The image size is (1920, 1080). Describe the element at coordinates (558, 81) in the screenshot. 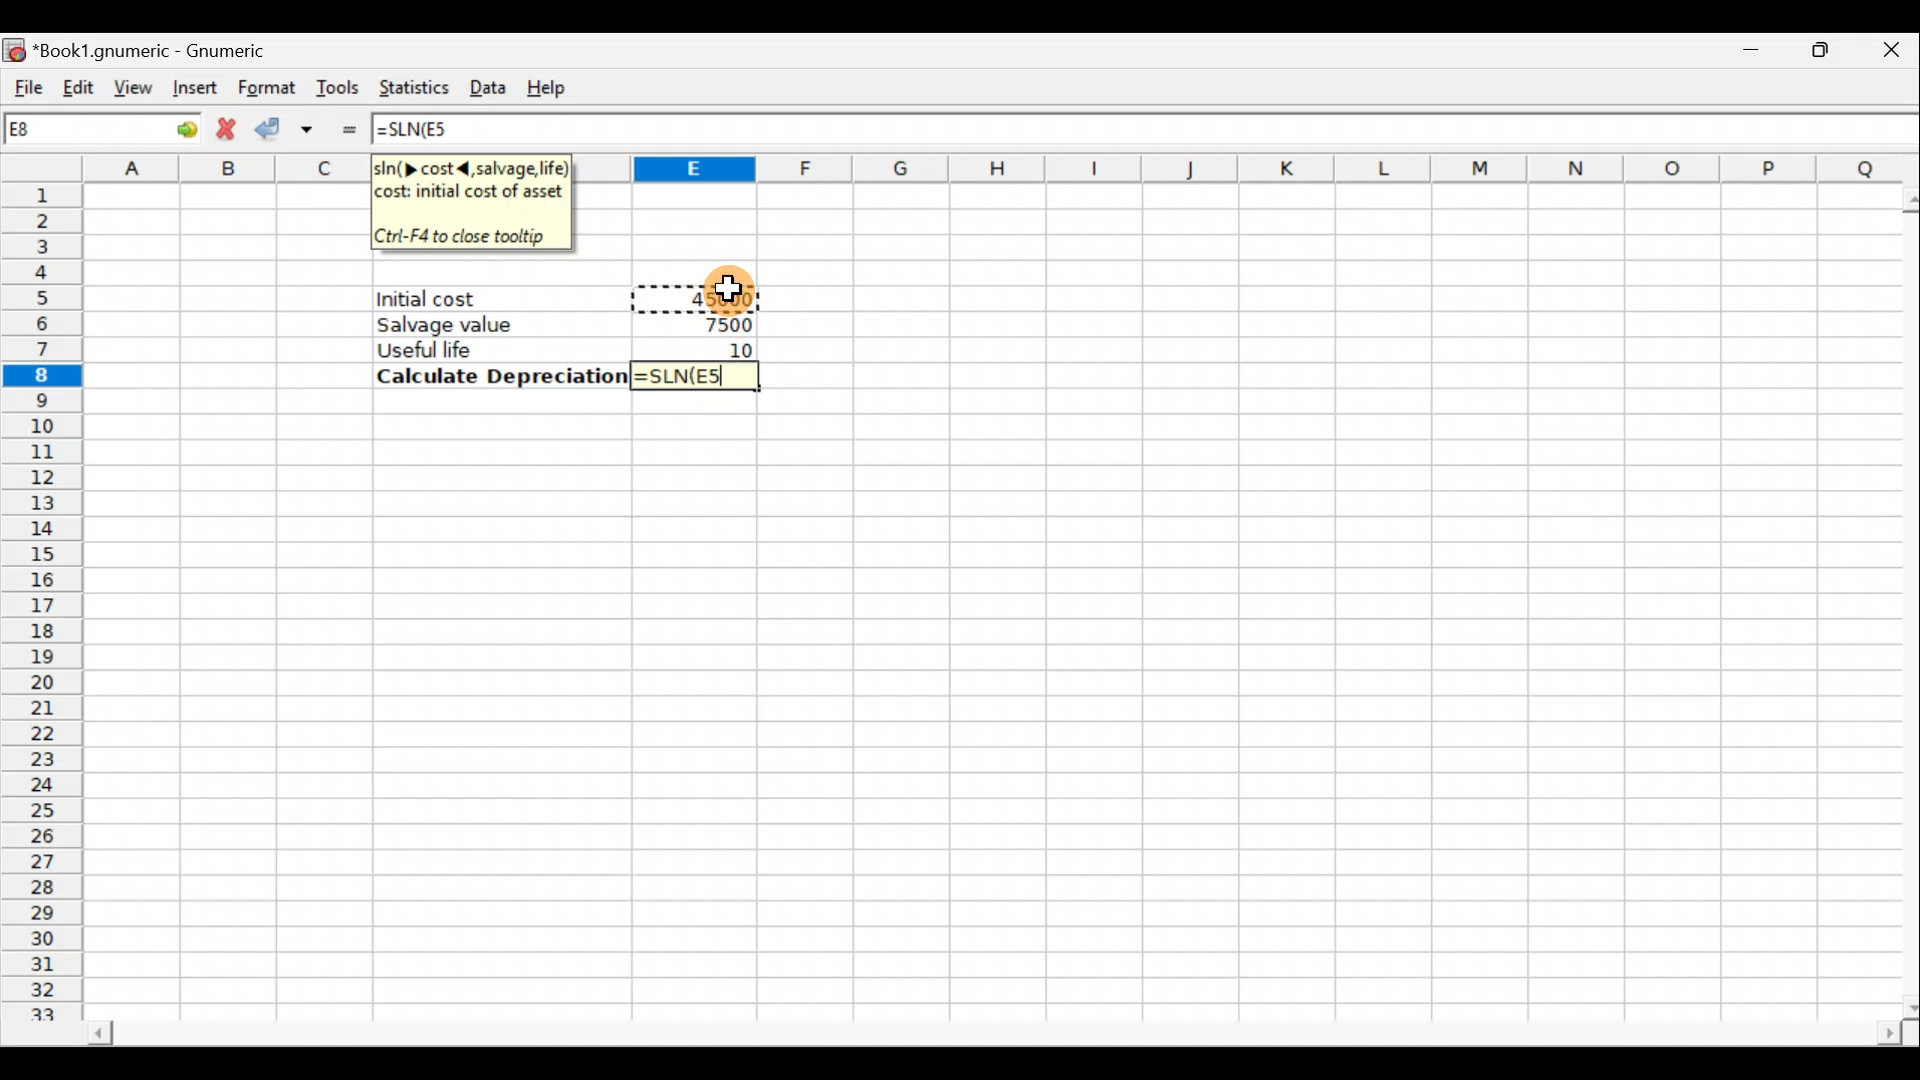

I see `Help` at that location.